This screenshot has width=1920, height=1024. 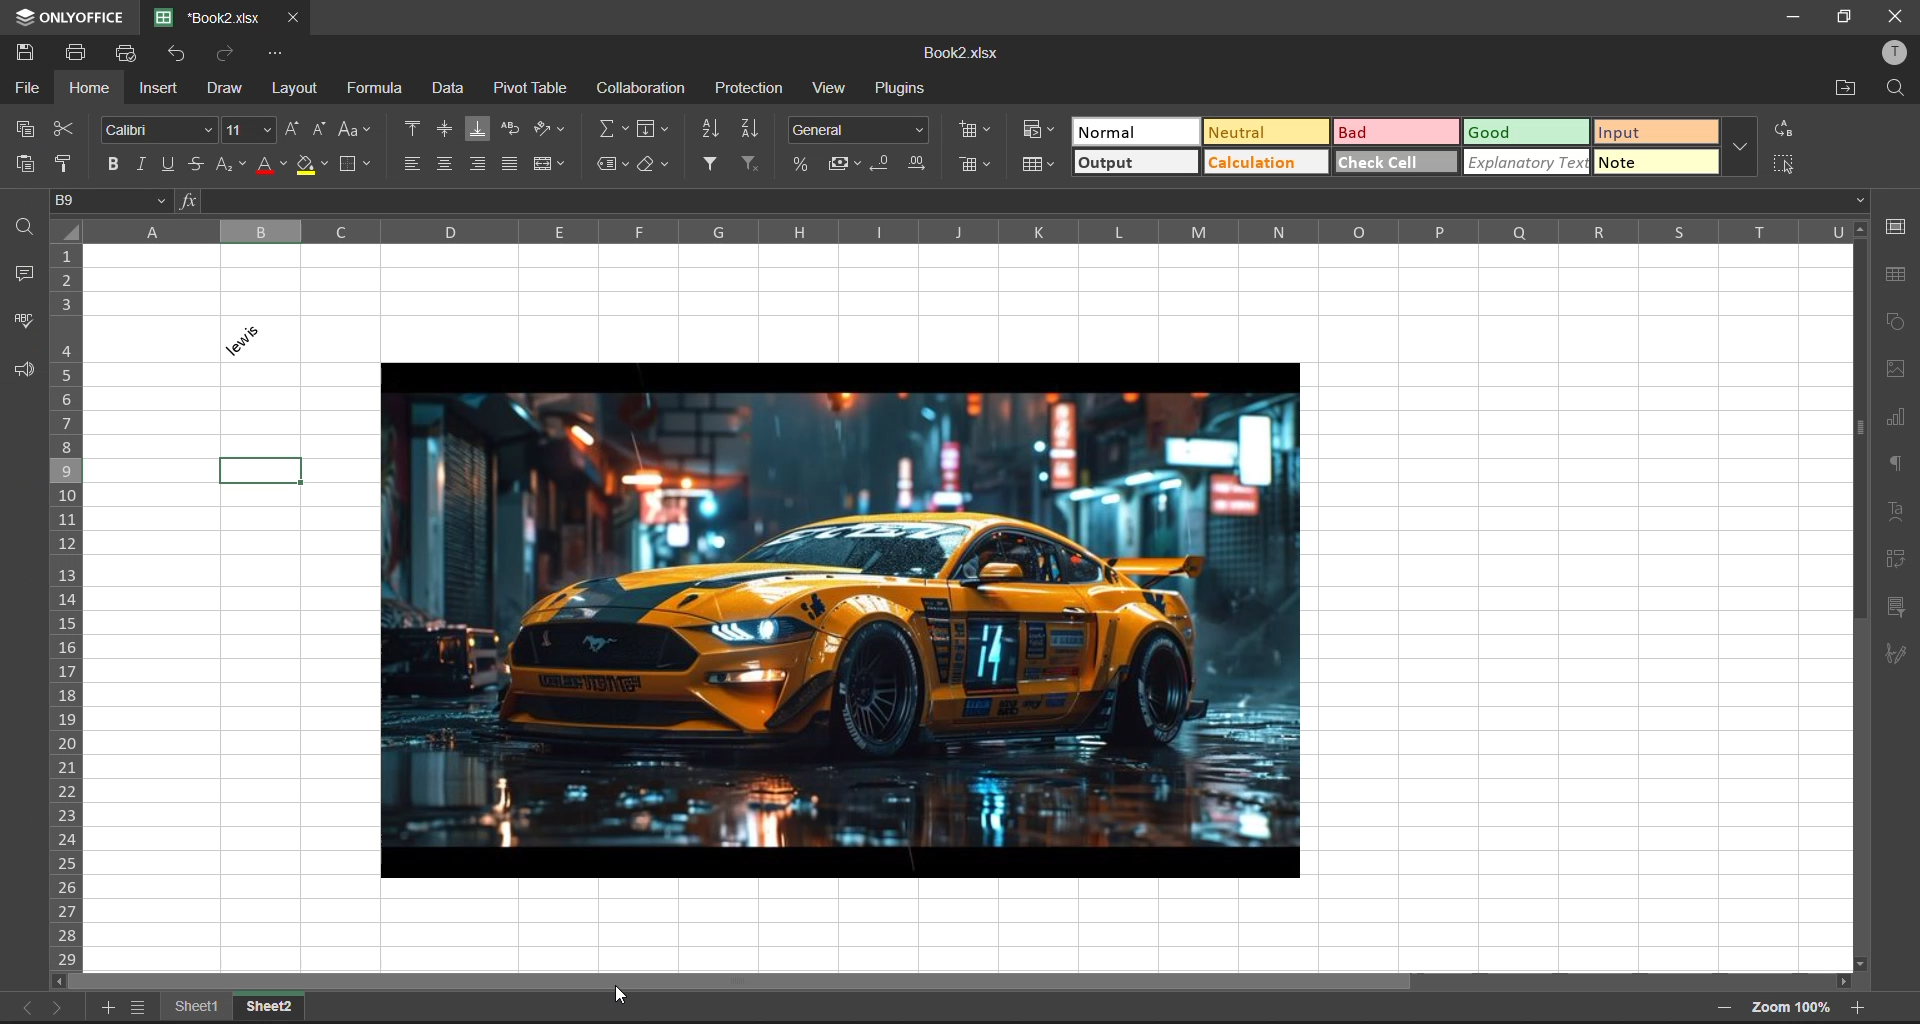 What do you see at coordinates (129, 53) in the screenshot?
I see `quick print` at bounding box center [129, 53].